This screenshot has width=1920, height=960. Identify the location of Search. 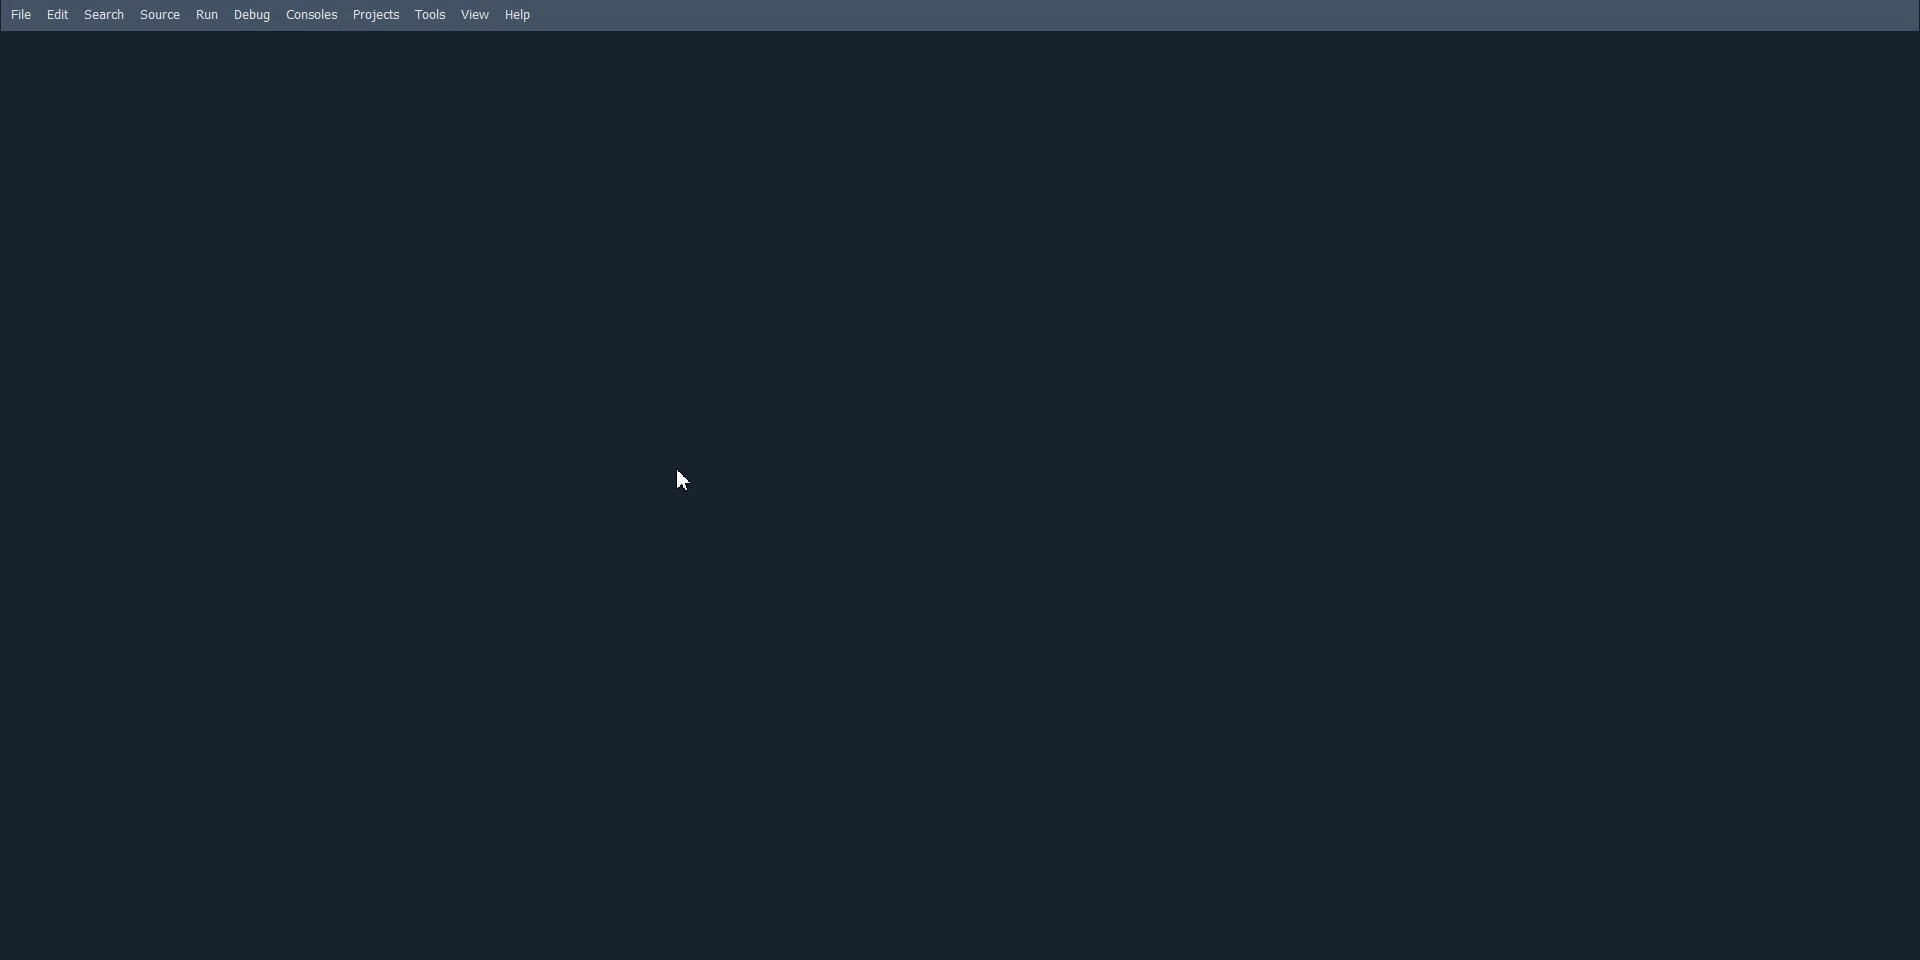
(105, 15).